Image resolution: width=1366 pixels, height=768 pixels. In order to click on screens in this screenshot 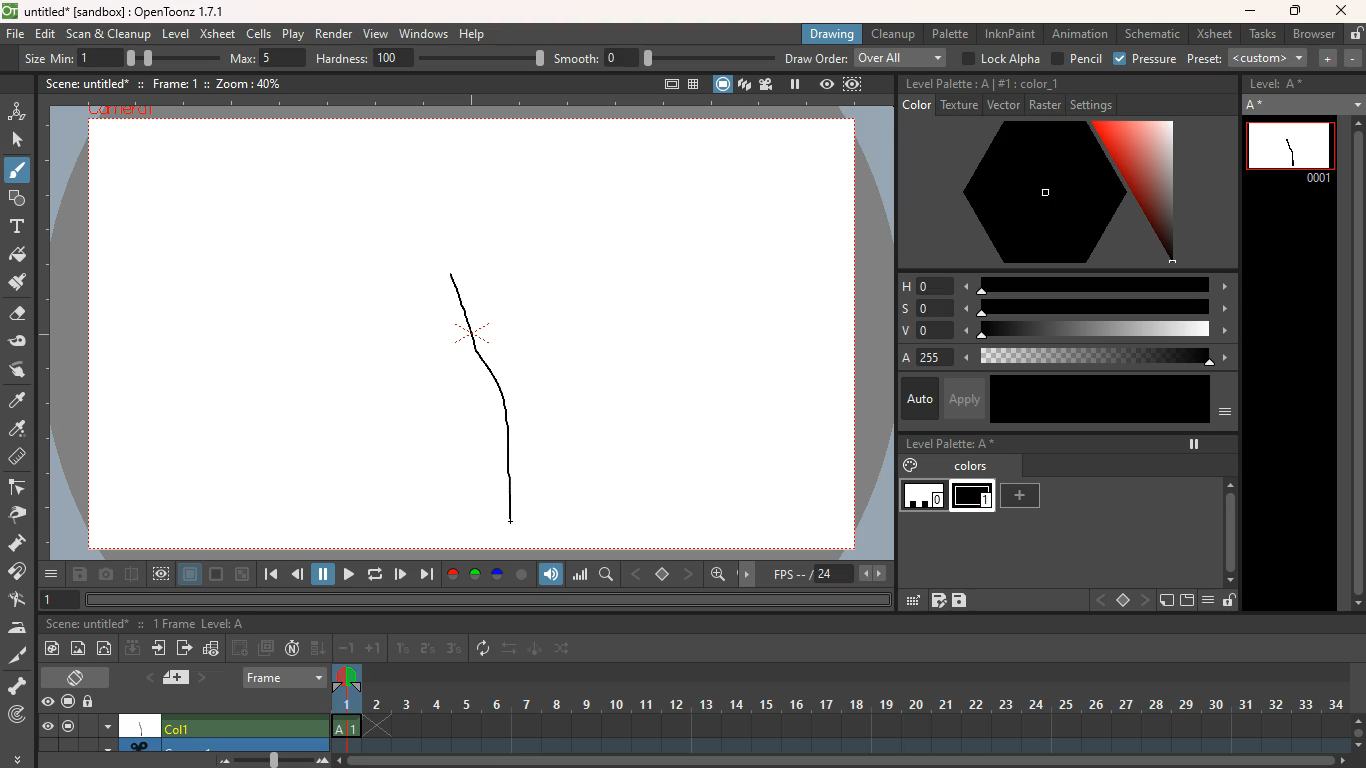, I will do `click(268, 648)`.